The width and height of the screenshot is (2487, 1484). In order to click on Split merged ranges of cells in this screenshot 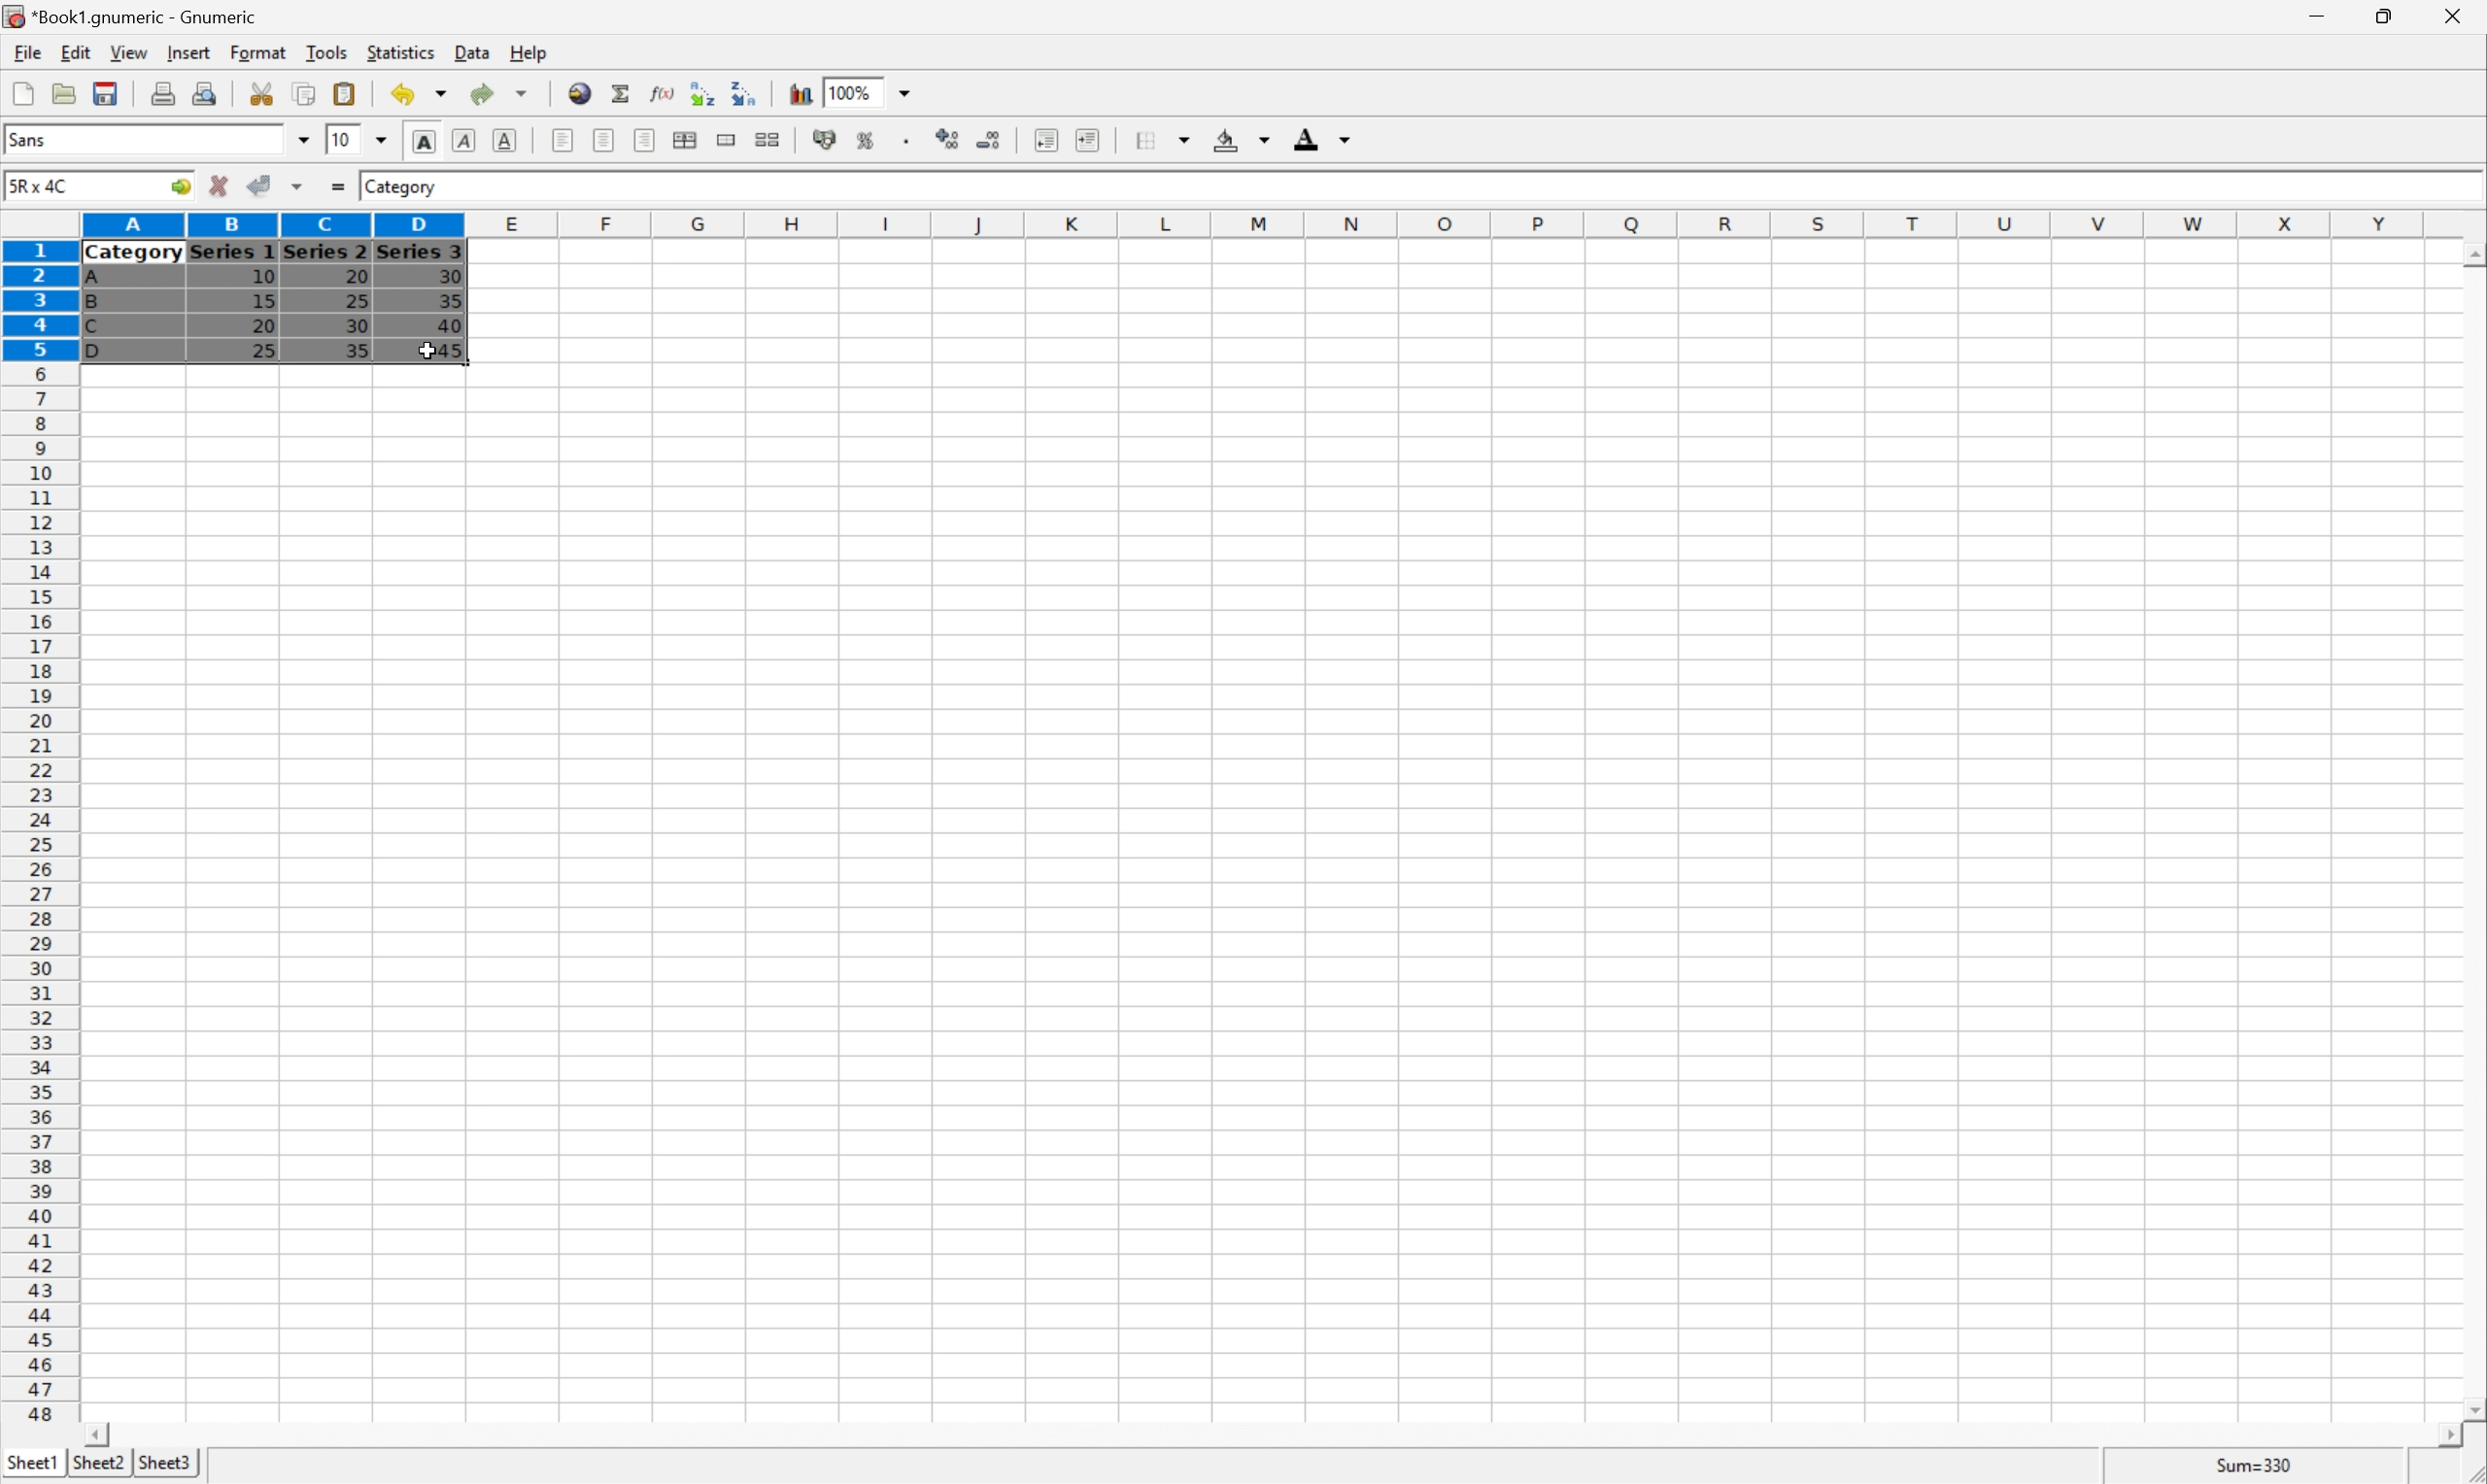, I will do `click(768, 140)`.